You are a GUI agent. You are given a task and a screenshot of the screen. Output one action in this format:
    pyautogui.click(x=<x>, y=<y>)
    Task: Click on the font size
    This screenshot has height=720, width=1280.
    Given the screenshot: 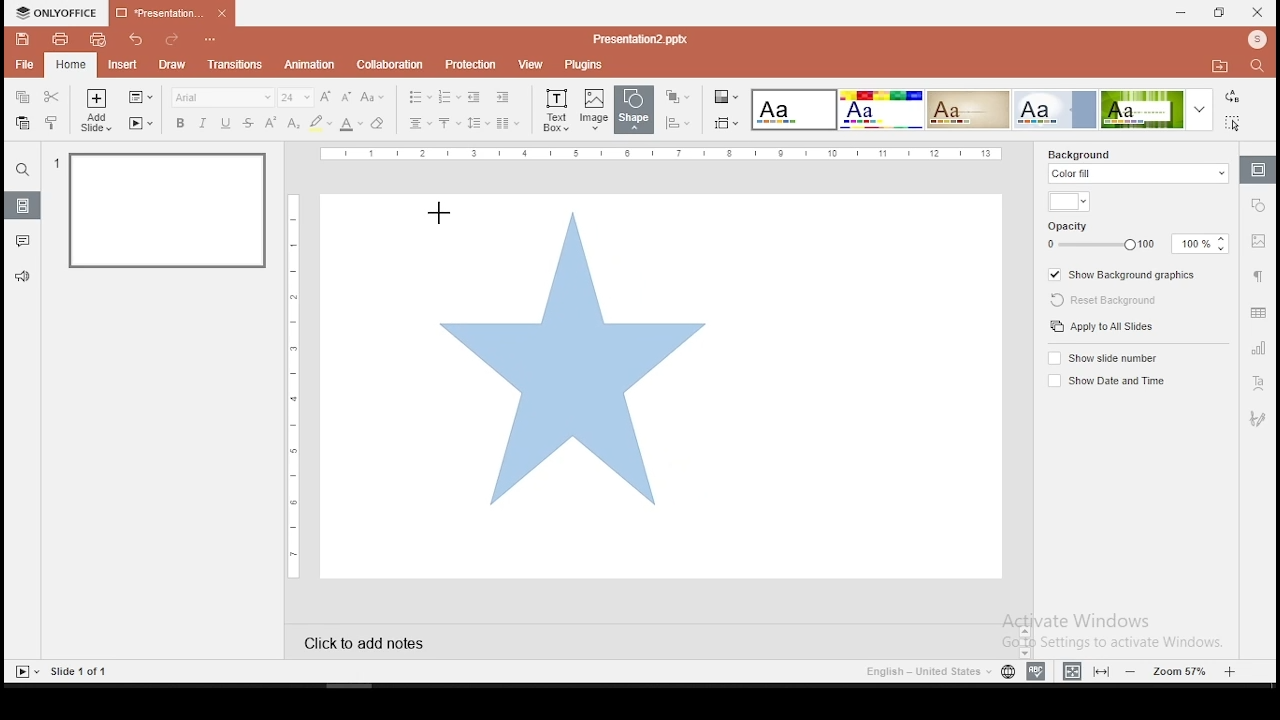 What is the action you would take?
    pyautogui.click(x=297, y=97)
    